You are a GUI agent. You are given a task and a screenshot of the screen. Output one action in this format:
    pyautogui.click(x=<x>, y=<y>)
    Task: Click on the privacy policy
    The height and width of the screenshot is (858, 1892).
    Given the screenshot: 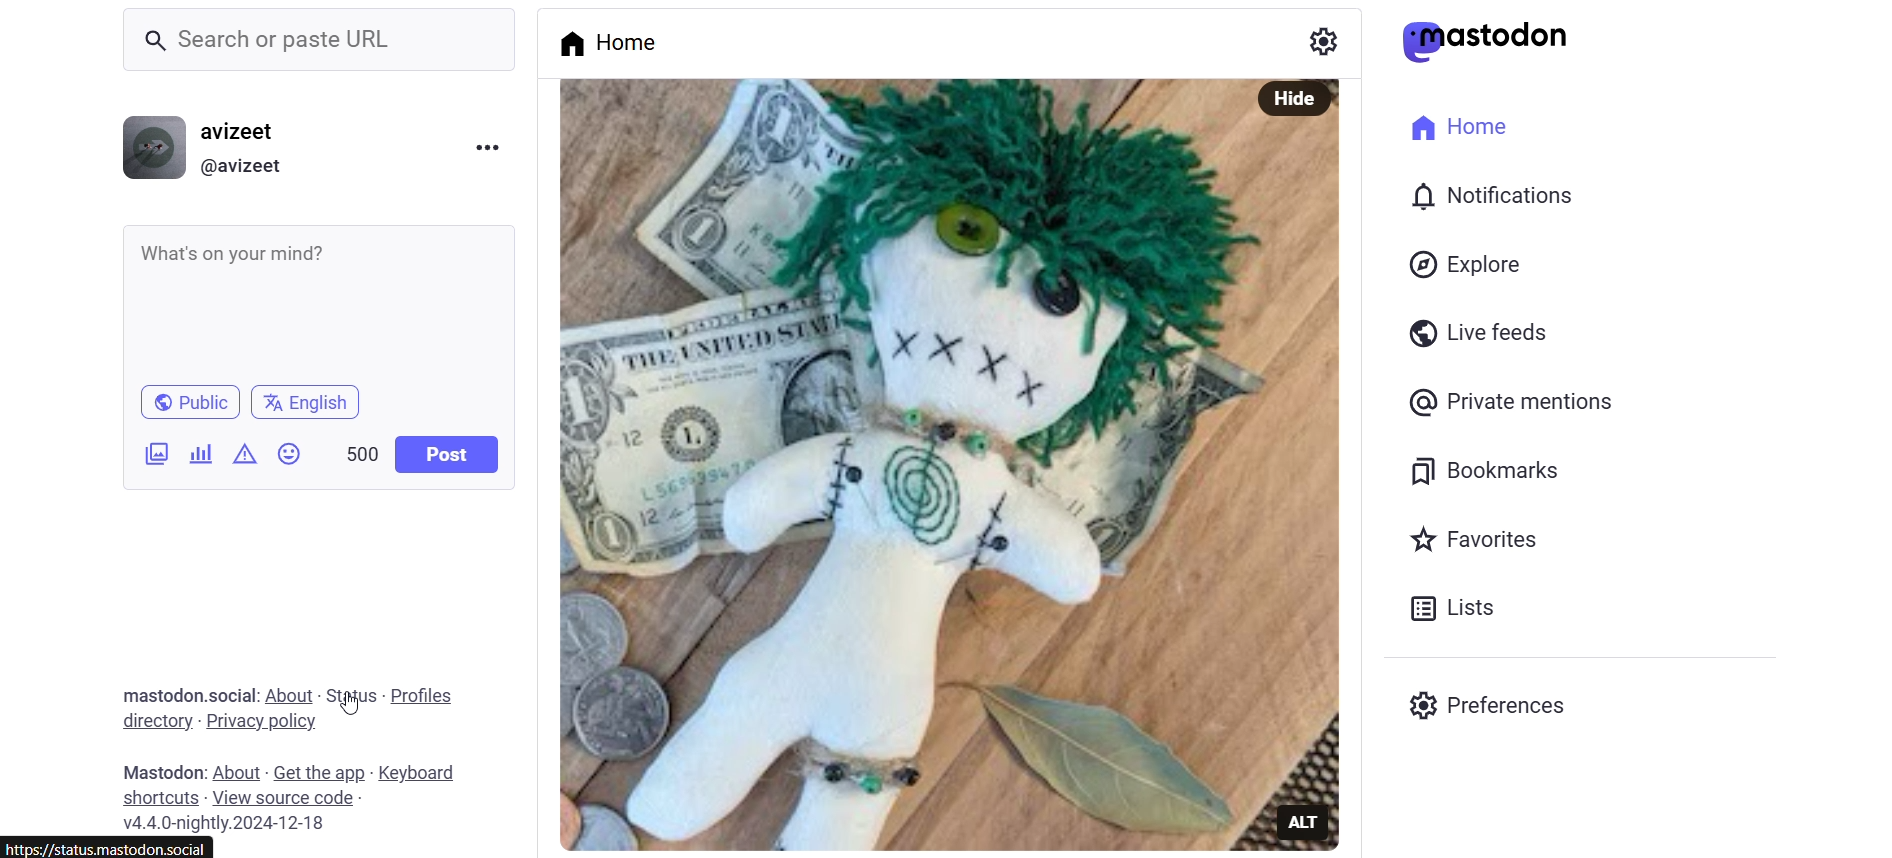 What is the action you would take?
    pyautogui.click(x=266, y=725)
    